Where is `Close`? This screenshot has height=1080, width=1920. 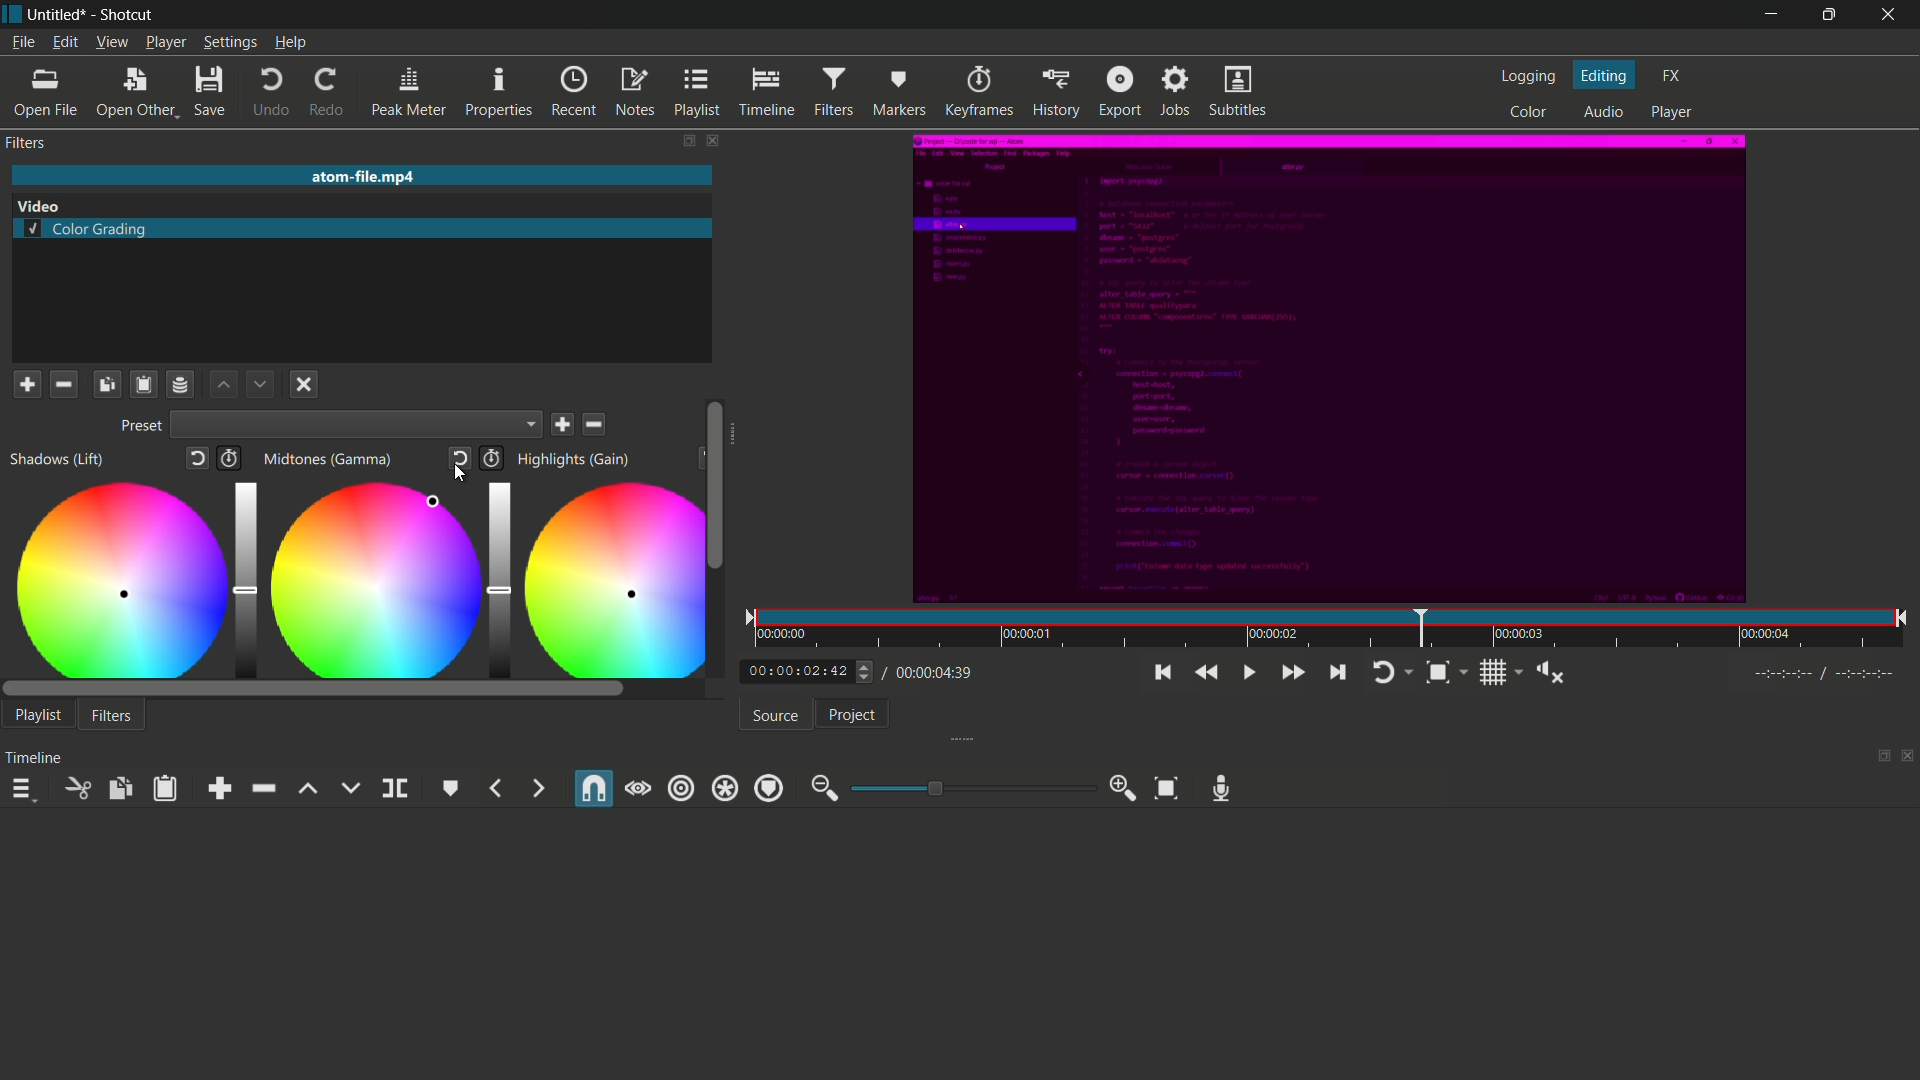
Close is located at coordinates (302, 386).